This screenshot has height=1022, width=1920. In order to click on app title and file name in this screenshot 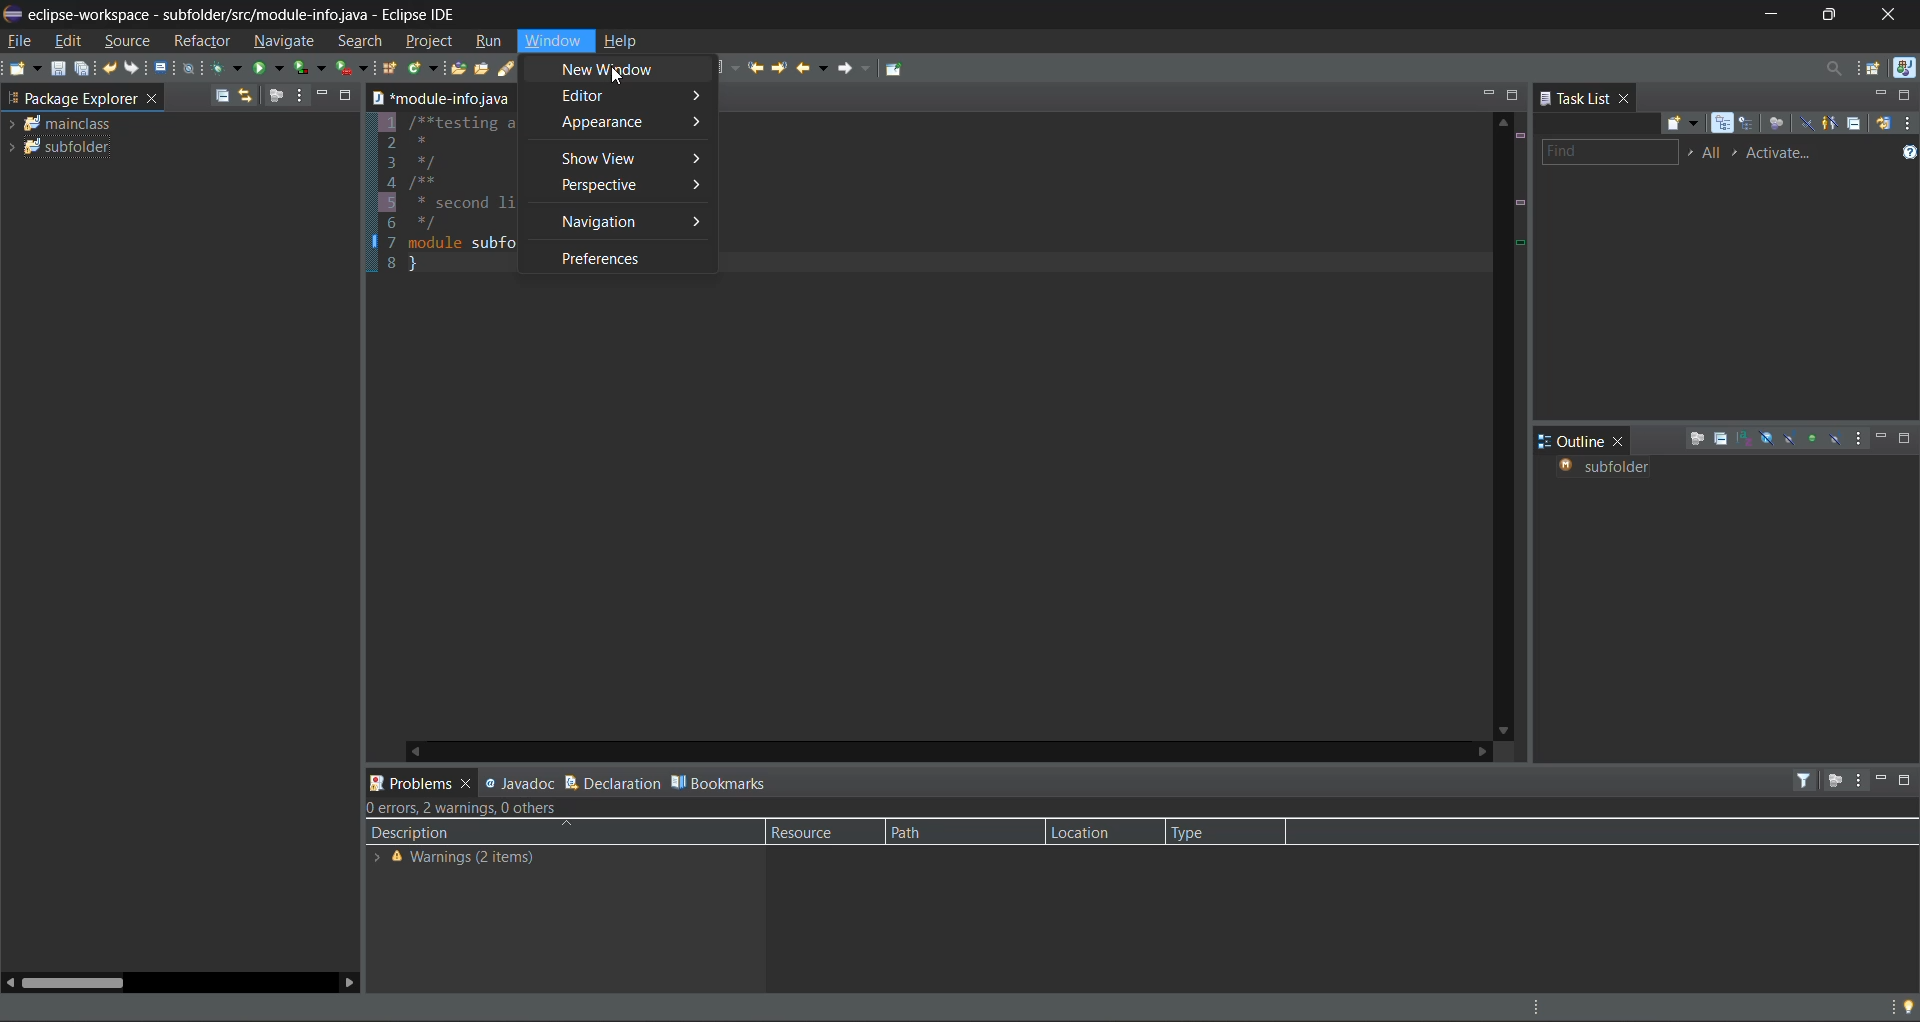, I will do `click(246, 15)`.